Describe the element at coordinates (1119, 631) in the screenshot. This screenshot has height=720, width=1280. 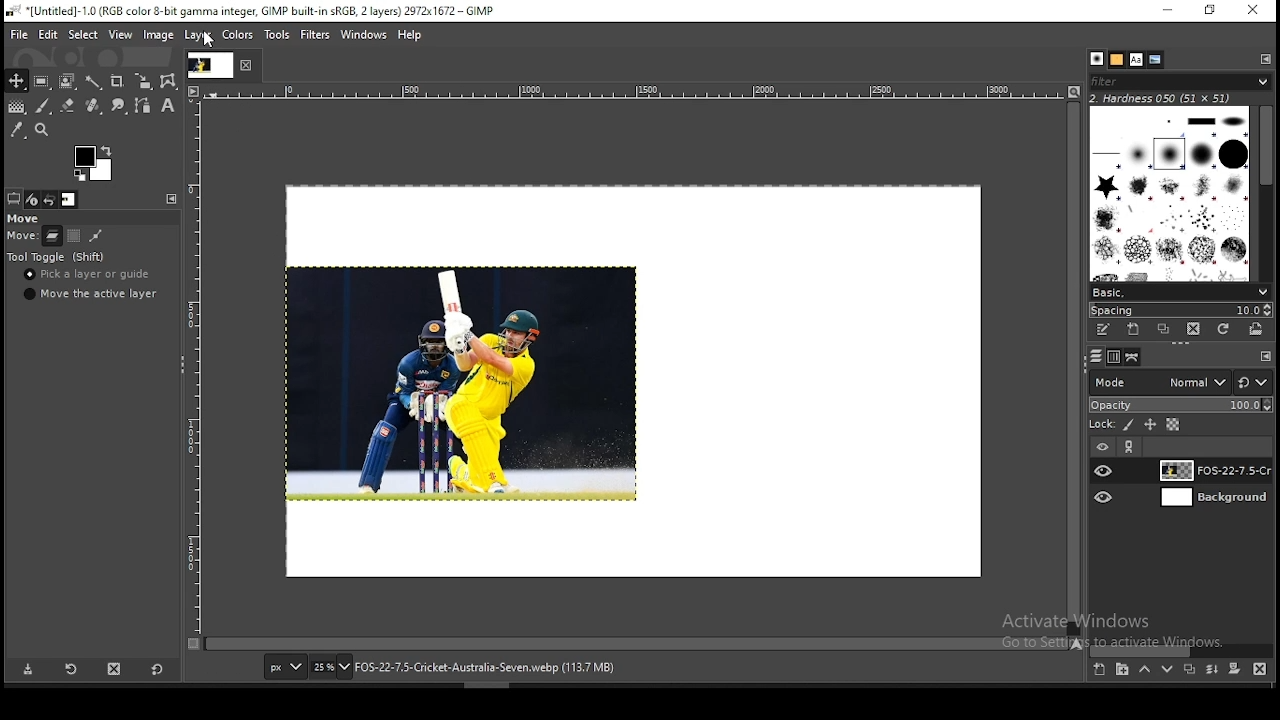
I see `text` at that location.